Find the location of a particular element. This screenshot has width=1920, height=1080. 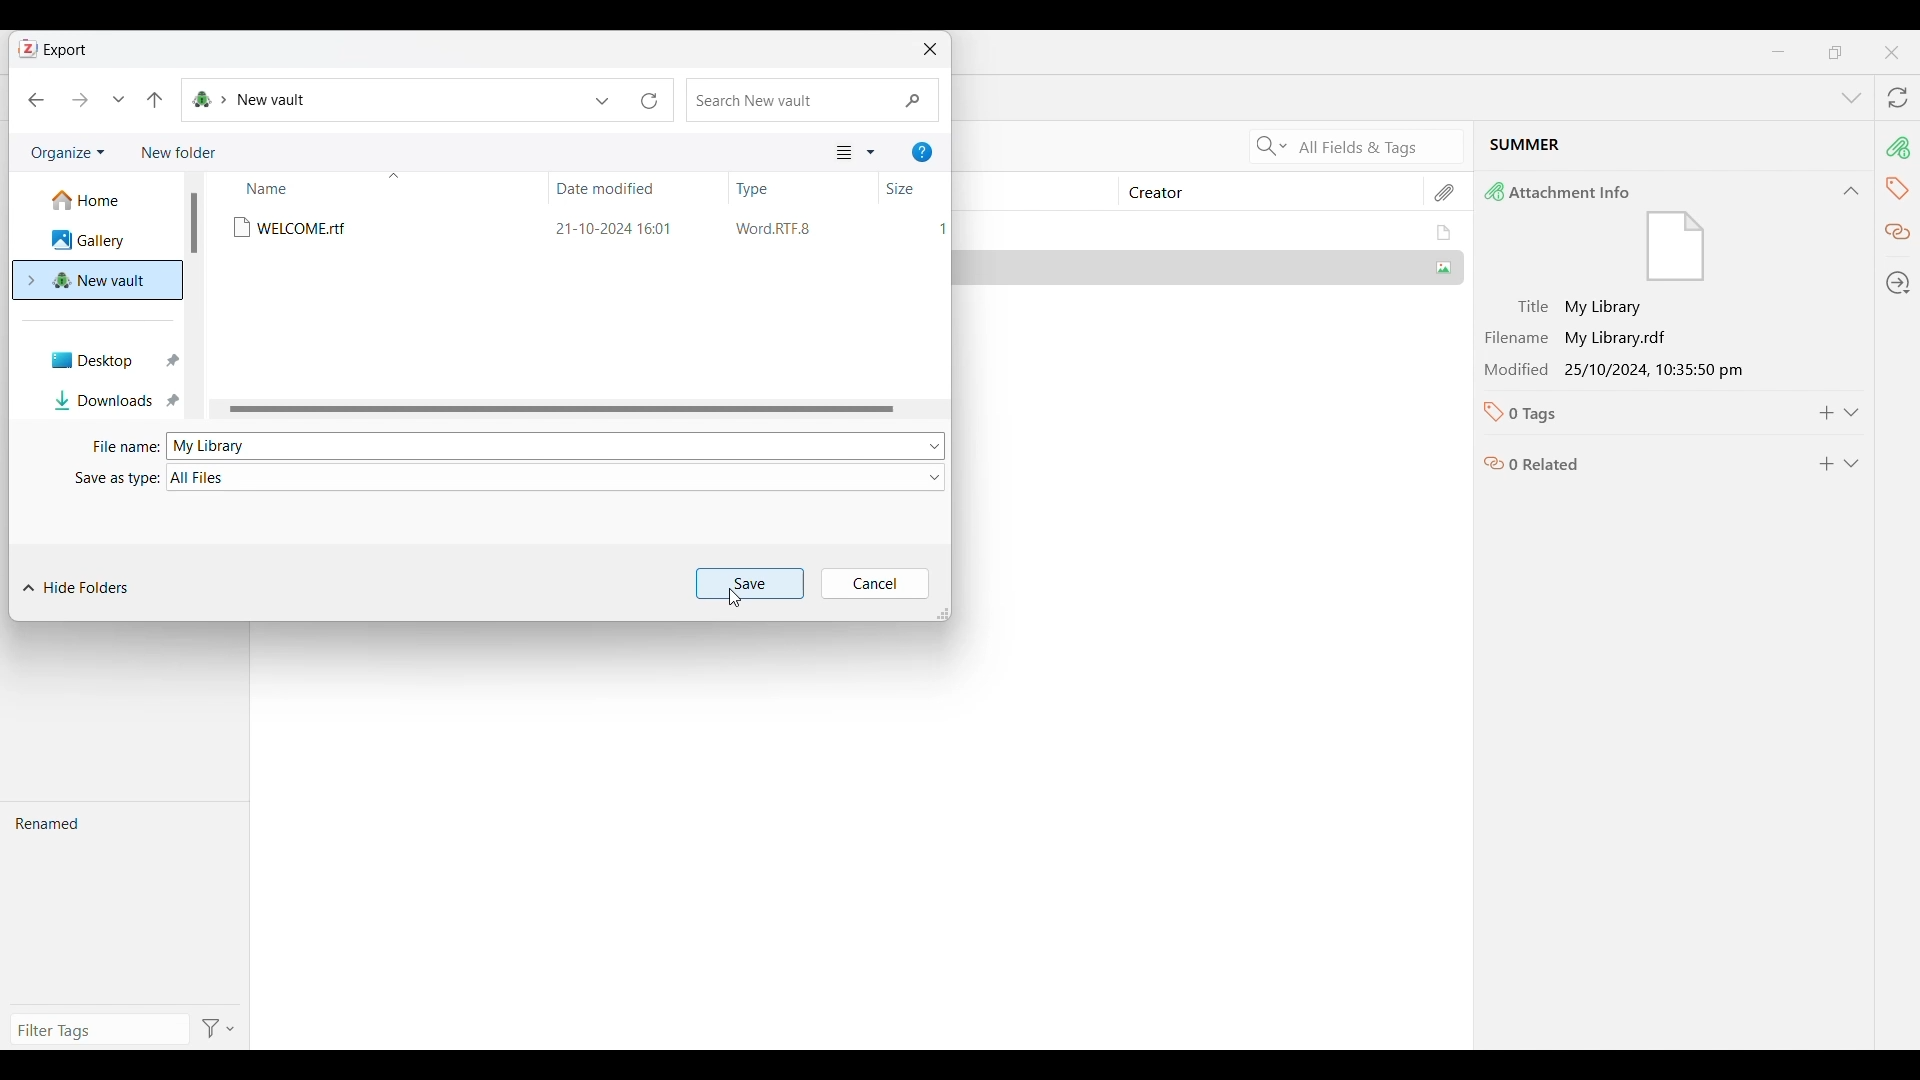

Summer is located at coordinates (1210, 266).